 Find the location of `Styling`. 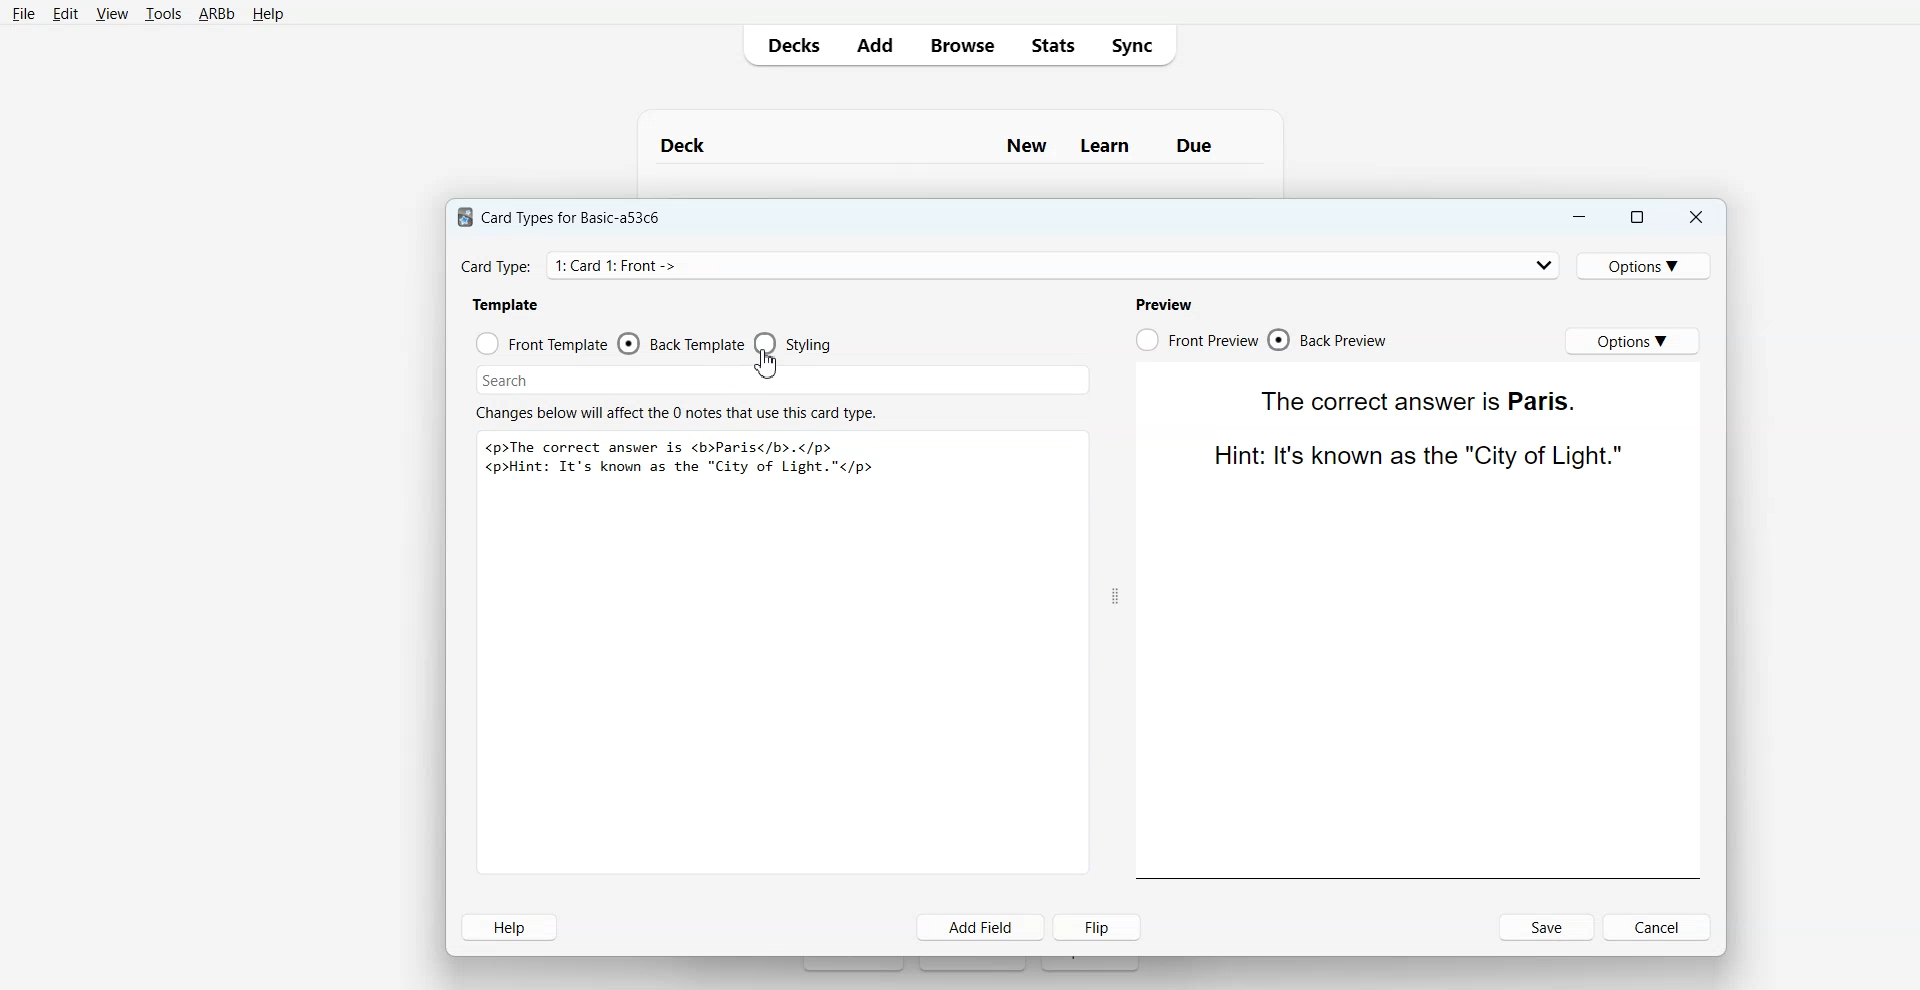

Styling is located at coordinates (795, 344).